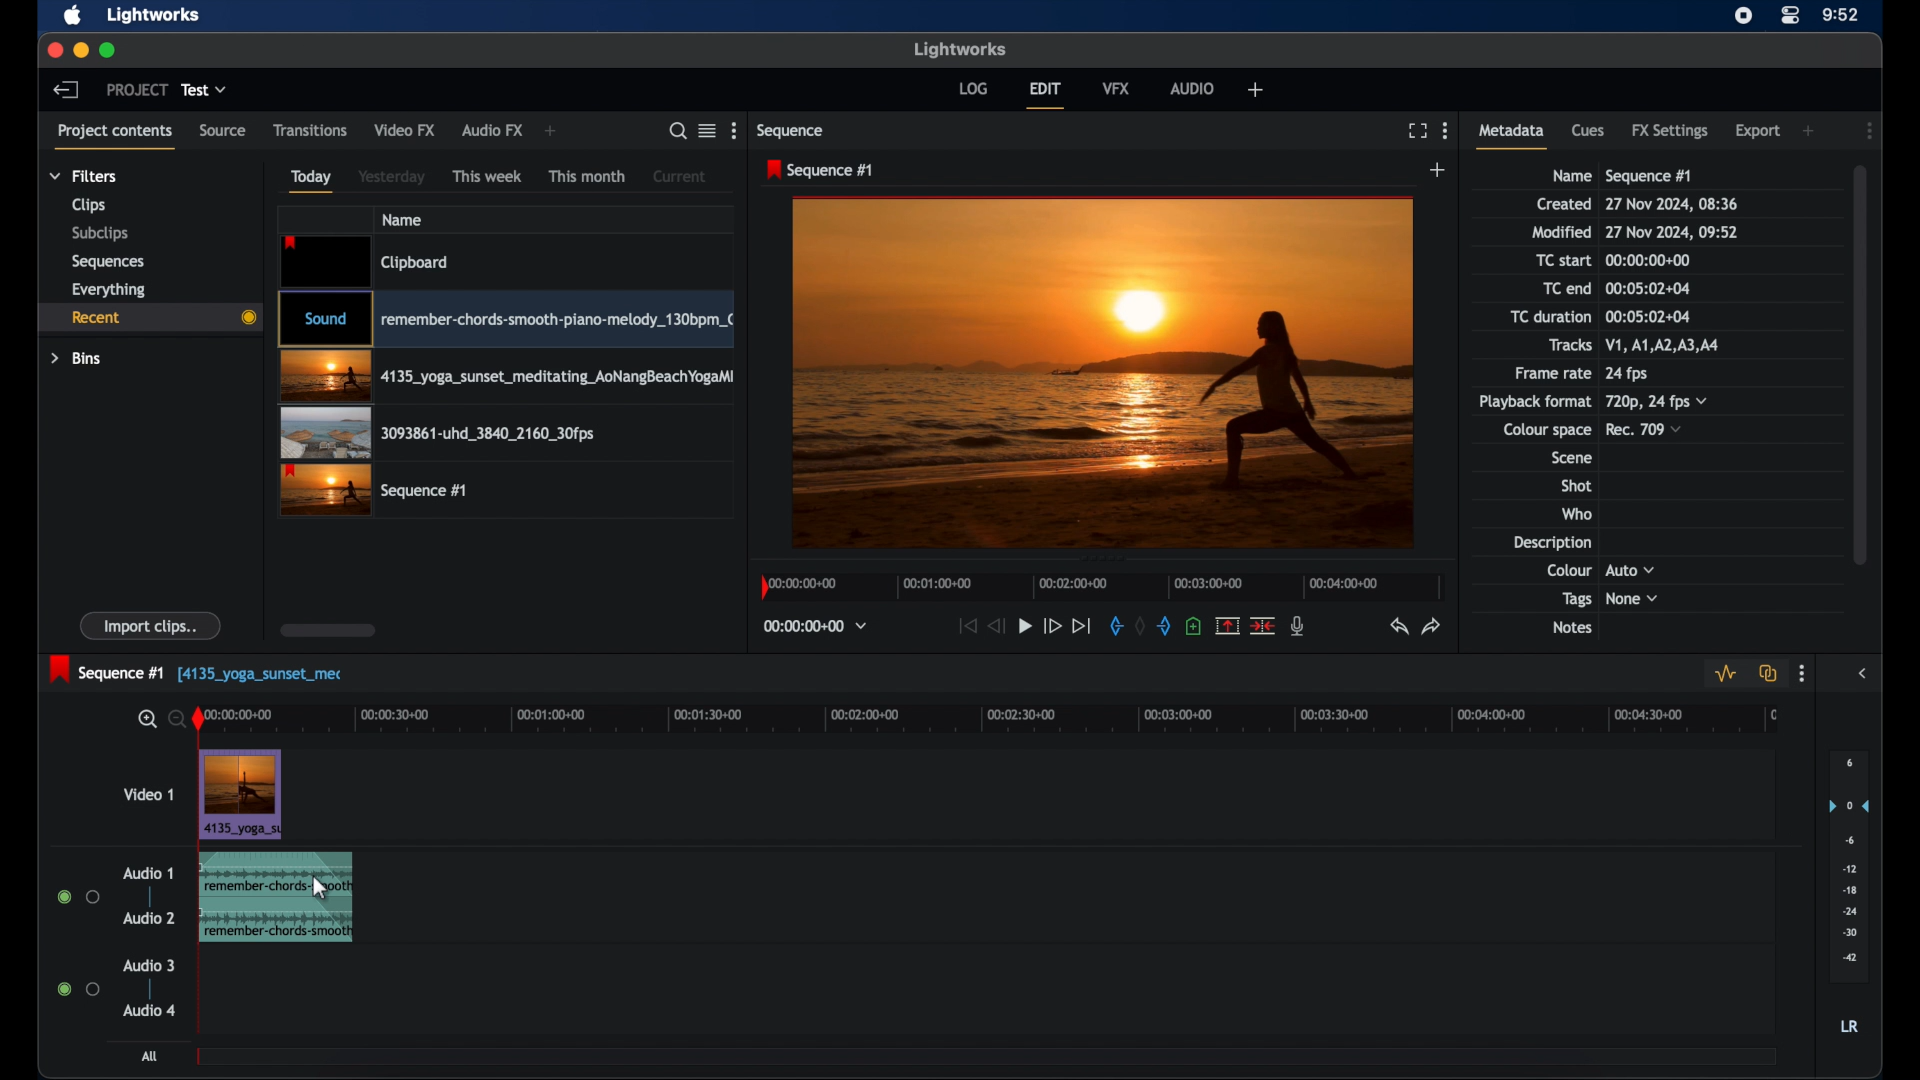 The image size is (1920, 1080). I want to click on scroll box, so click(329, 630).